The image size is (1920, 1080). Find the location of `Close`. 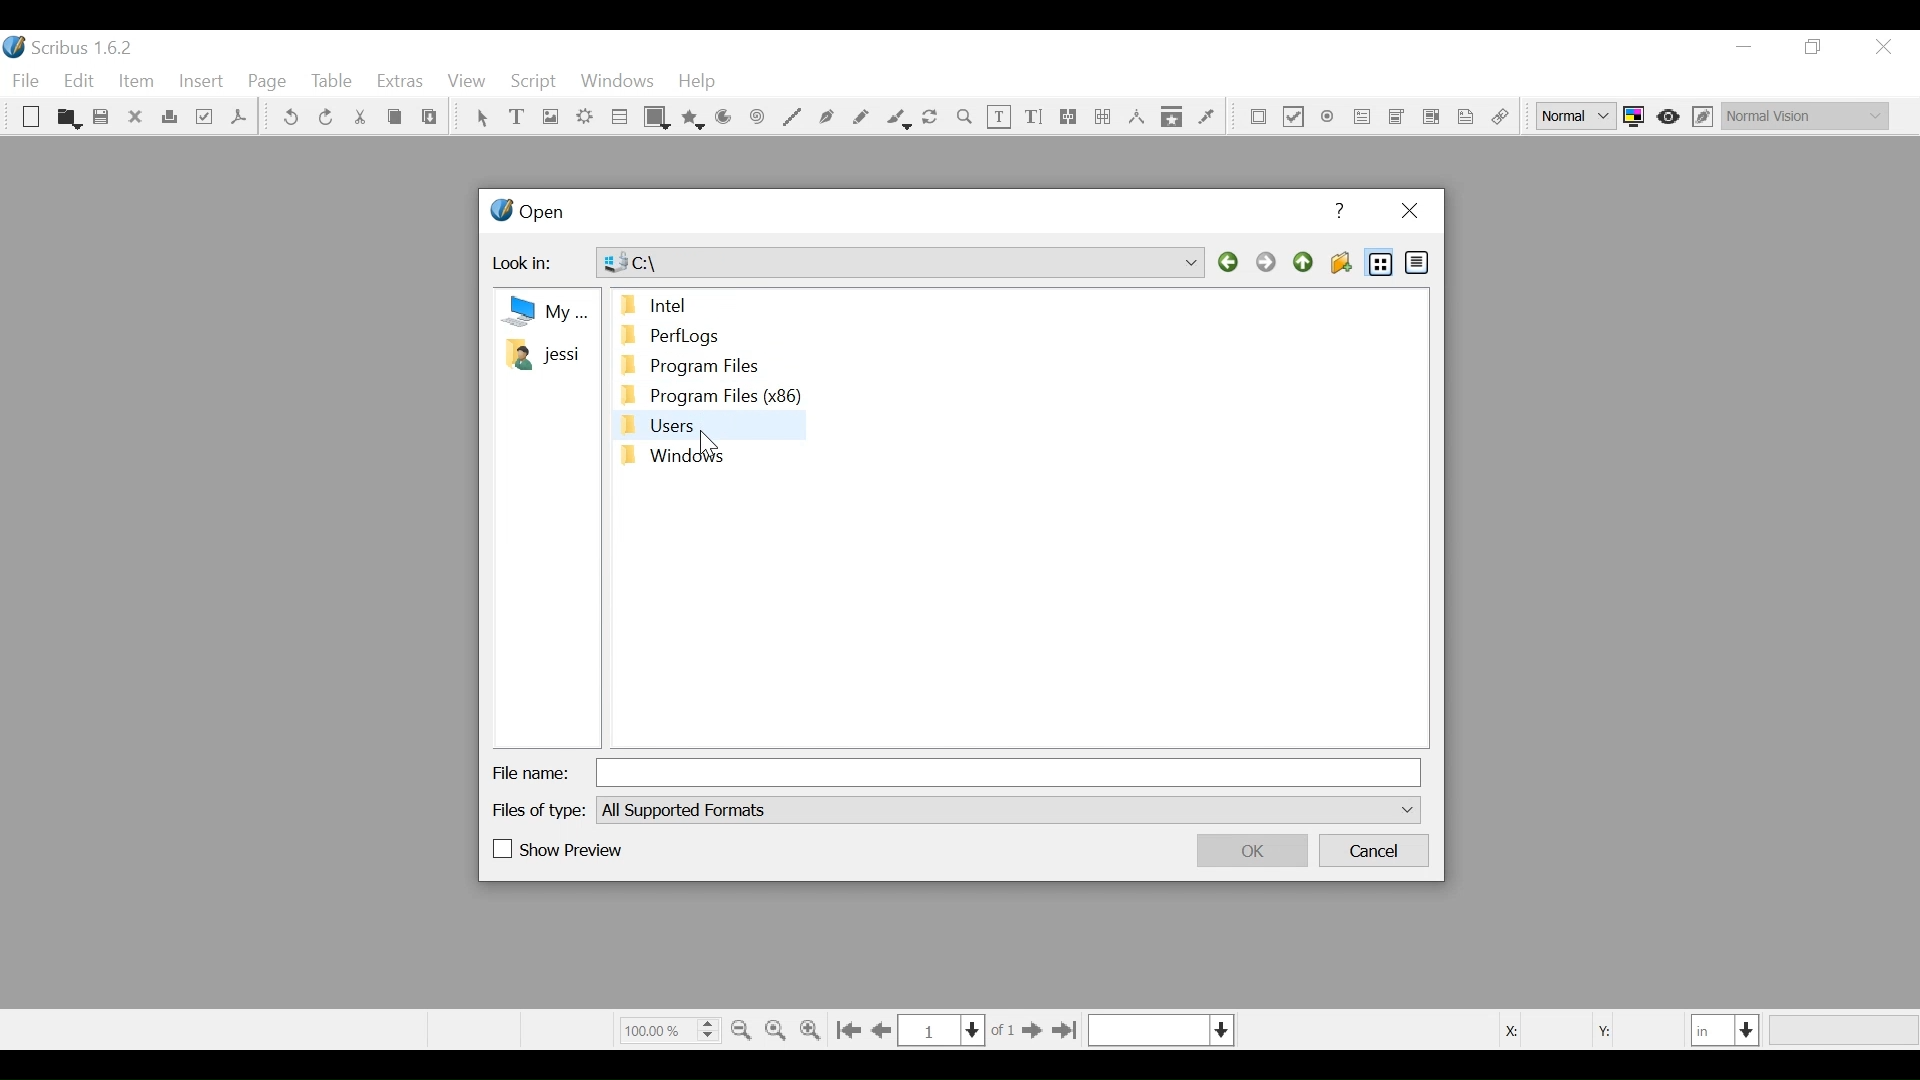

Close is located at coordinates (1882, 47).